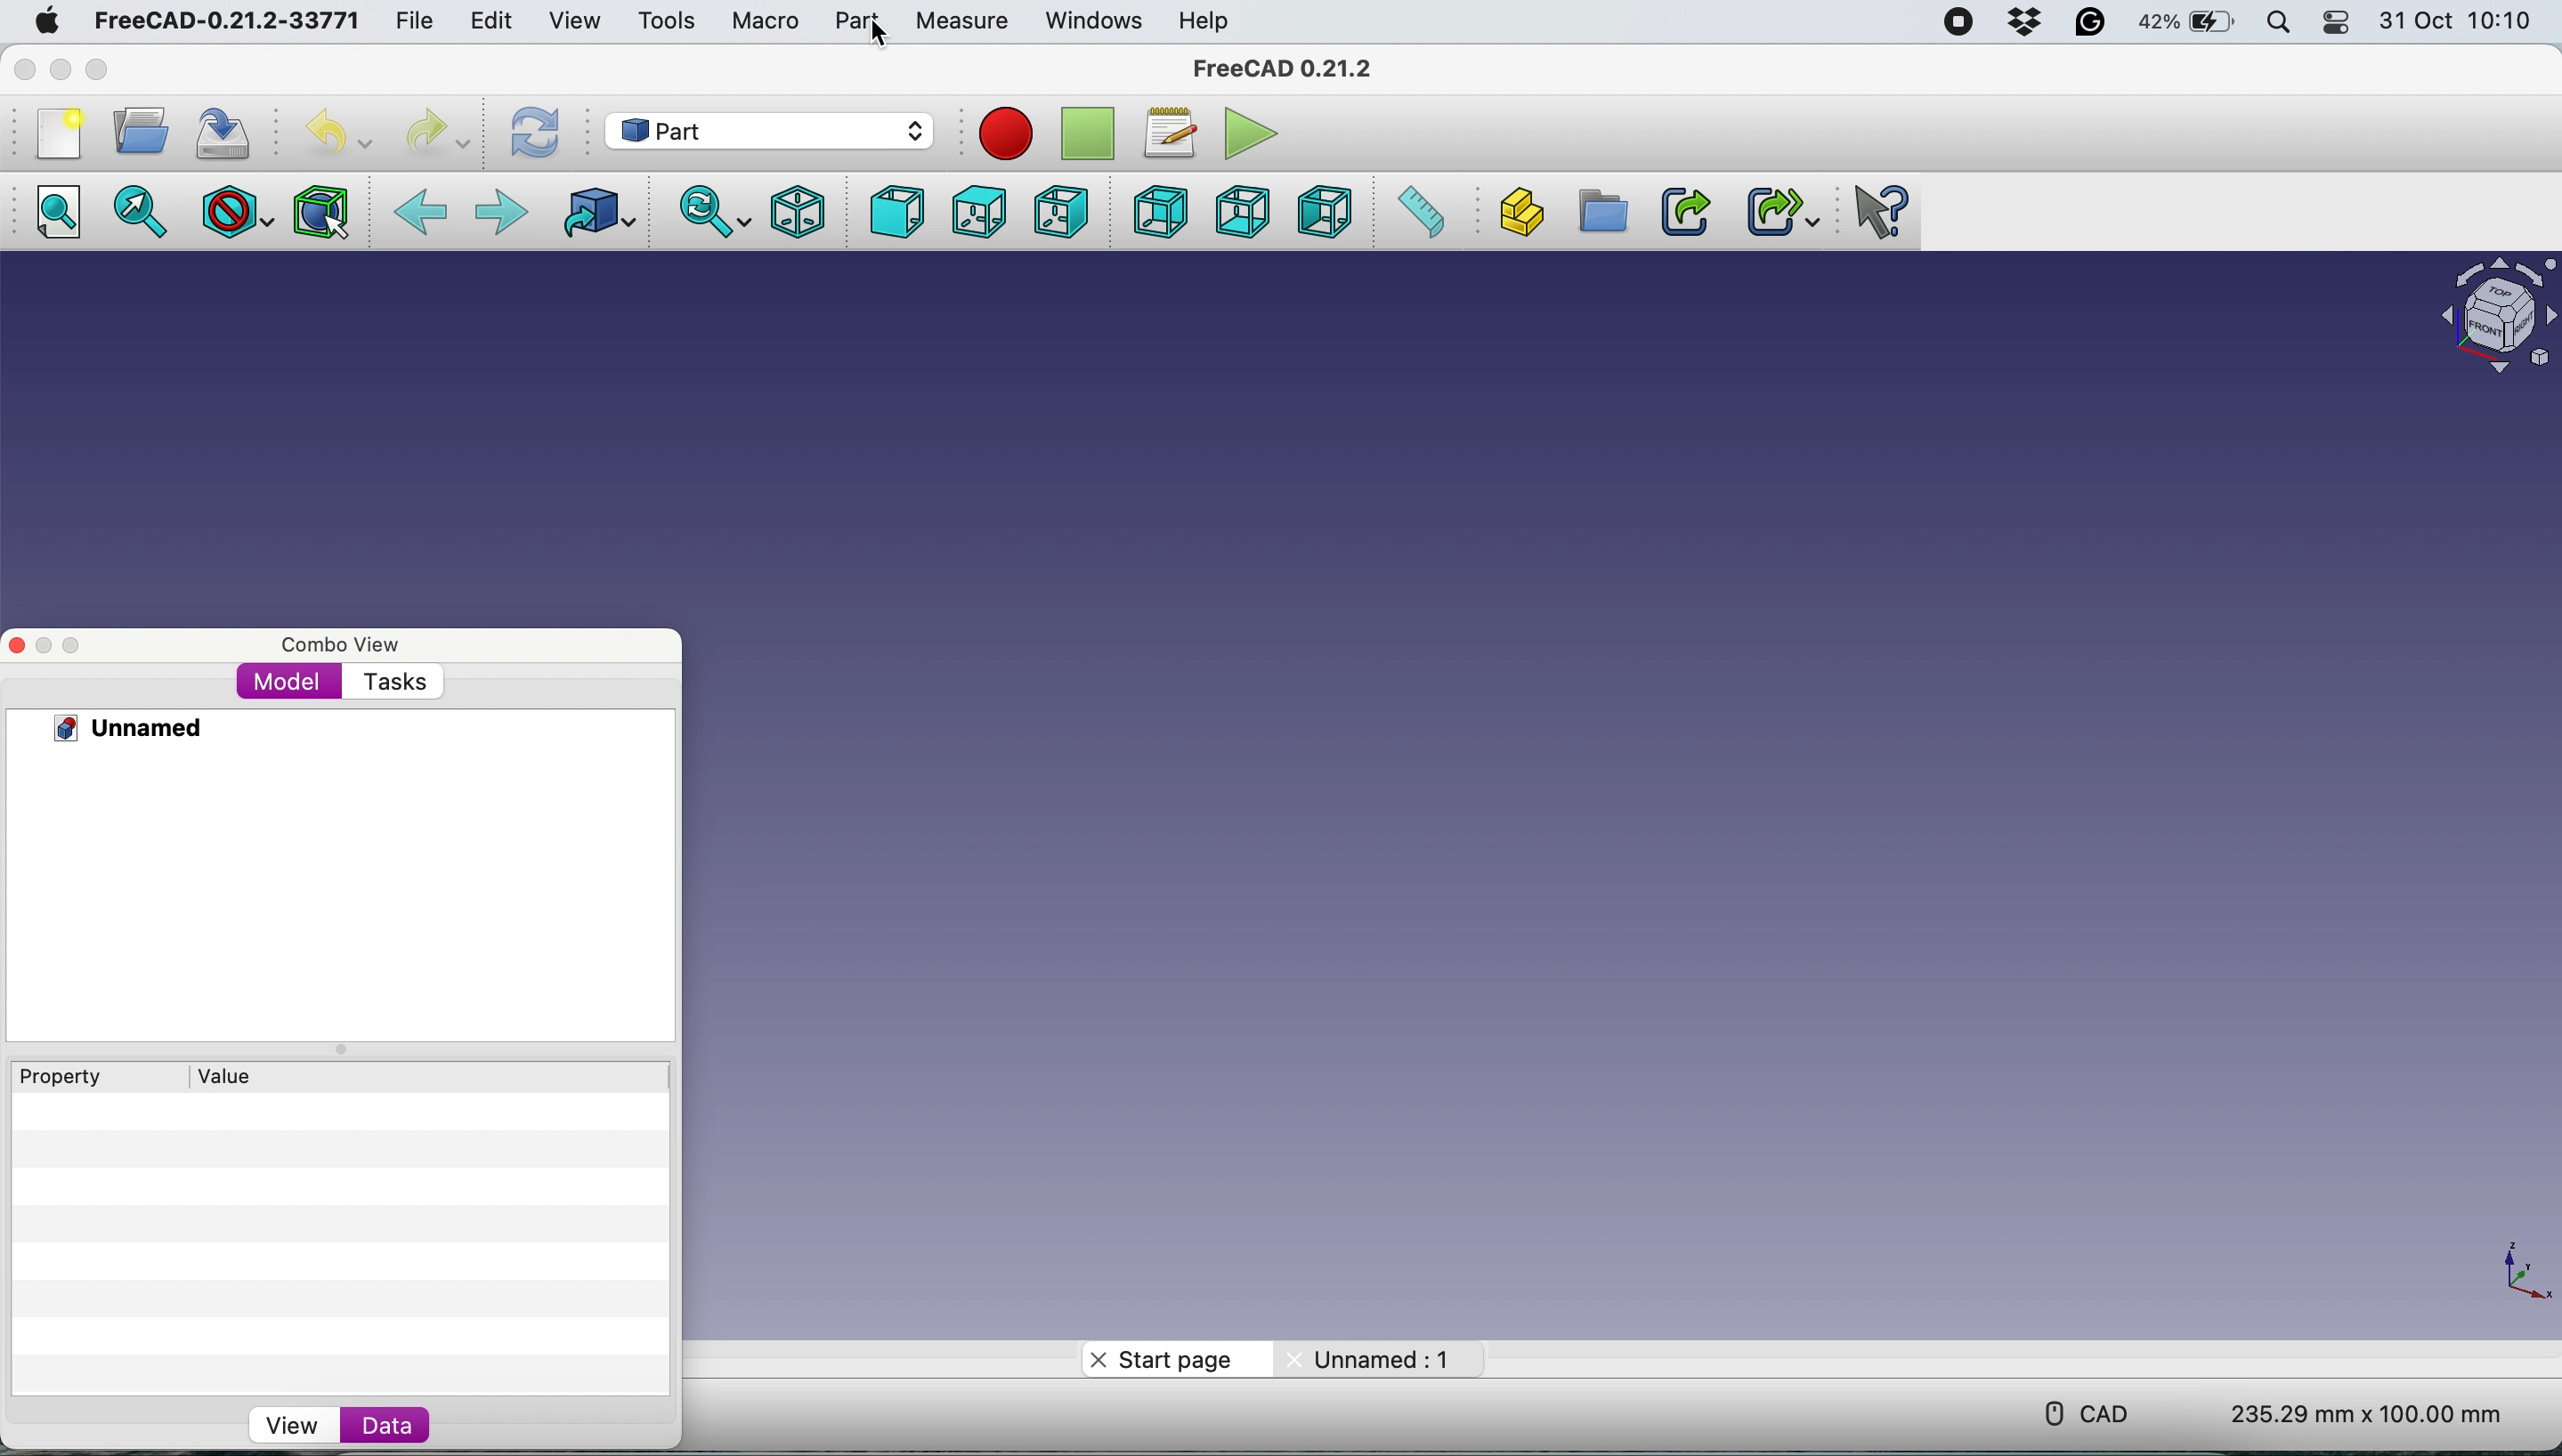 The width and height of the screenshot is (2562, 1456). Describe the element at coordinates (80, 643) in the screenshot. I see `Maximize` at that location.